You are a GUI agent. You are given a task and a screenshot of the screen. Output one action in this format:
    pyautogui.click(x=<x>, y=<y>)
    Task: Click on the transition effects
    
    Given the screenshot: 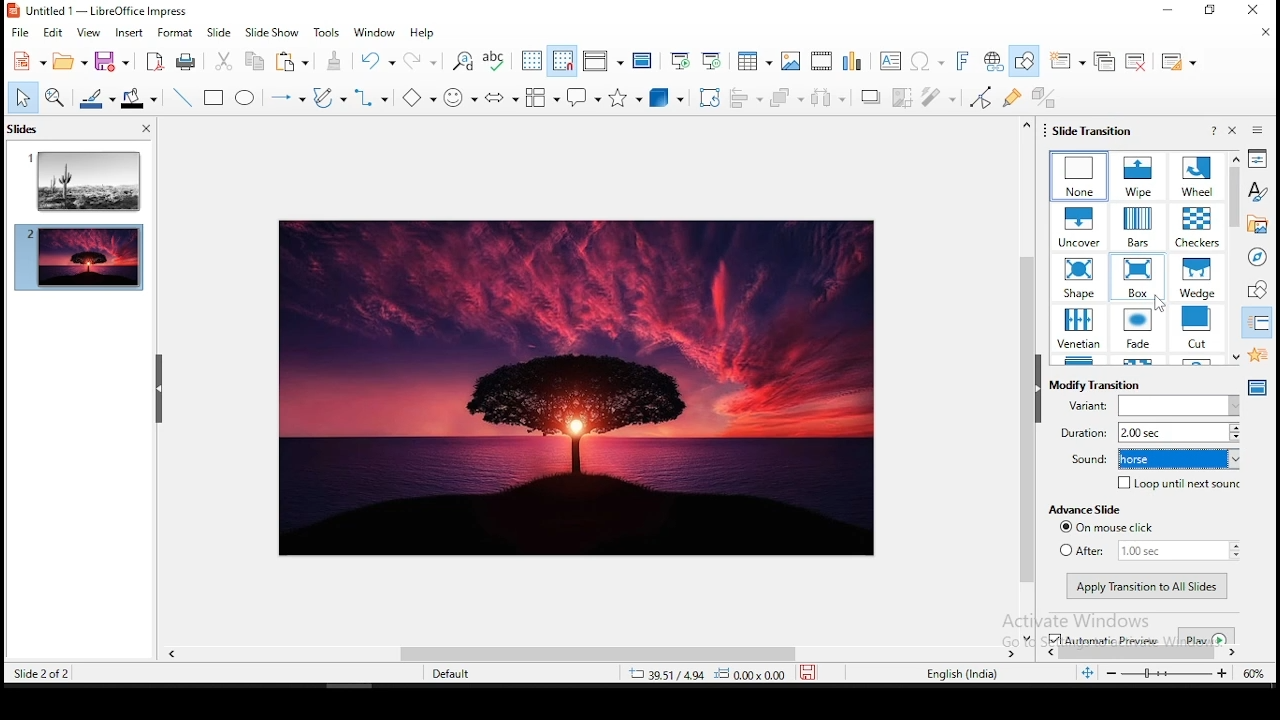 What is the action you would take?
    pyautogui.click(x=1198, y=278)
    